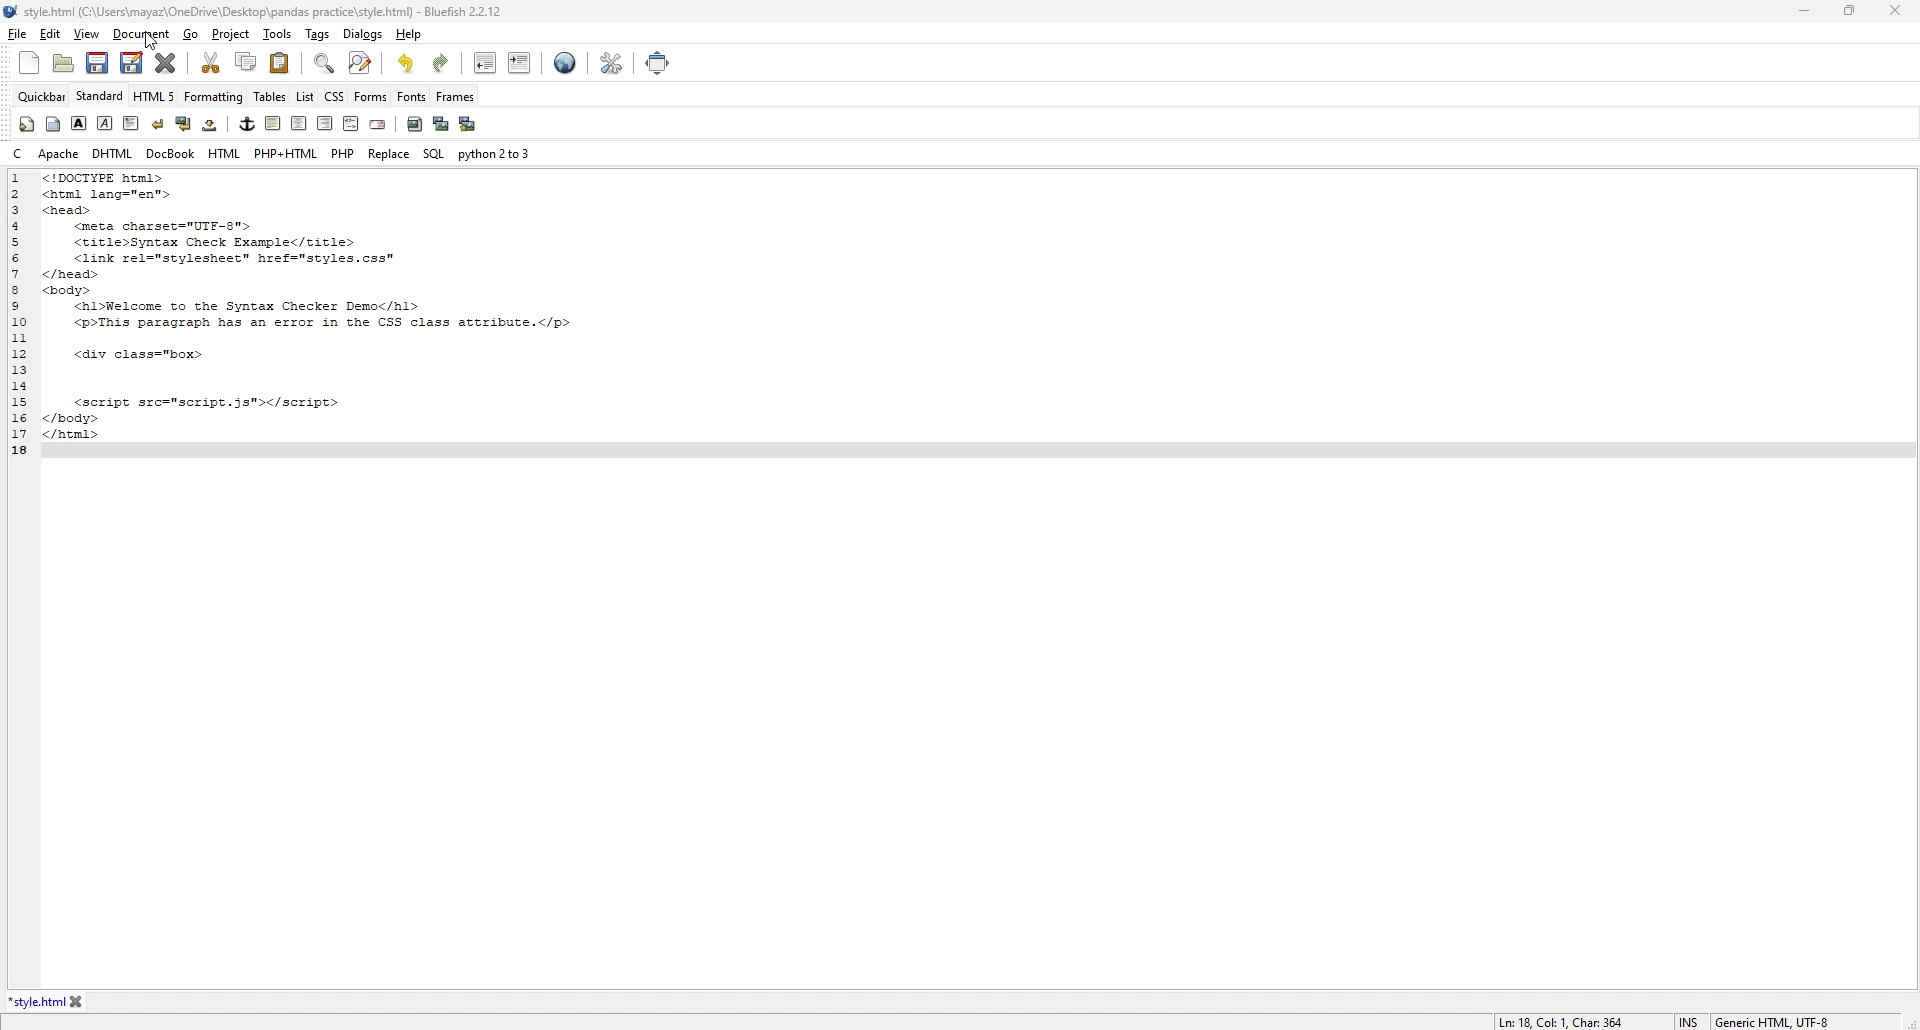 This screenshot has width=1920, height=1030. Describe the element at coordinates (50, 34) in the screenshot. I see `edit` at that location.